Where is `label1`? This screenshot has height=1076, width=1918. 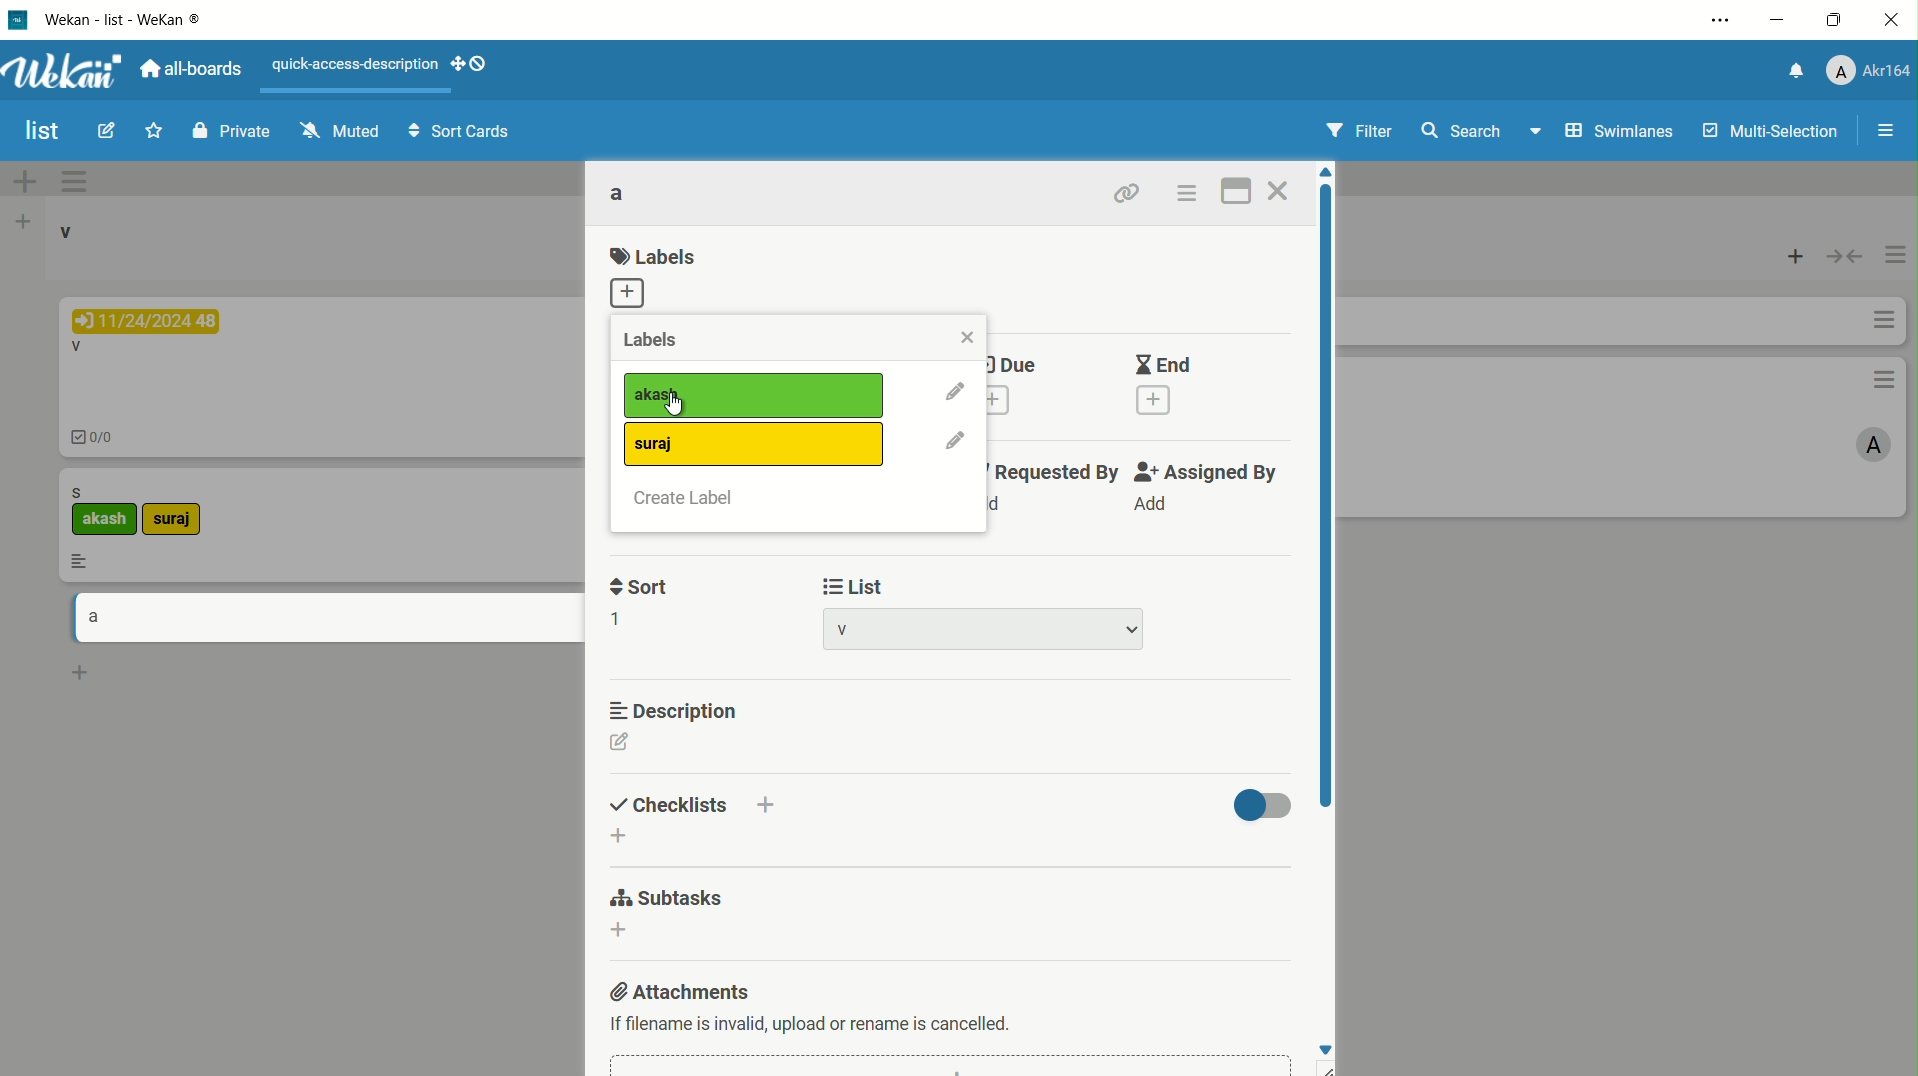
label1 is located at coordinates (656, 392).